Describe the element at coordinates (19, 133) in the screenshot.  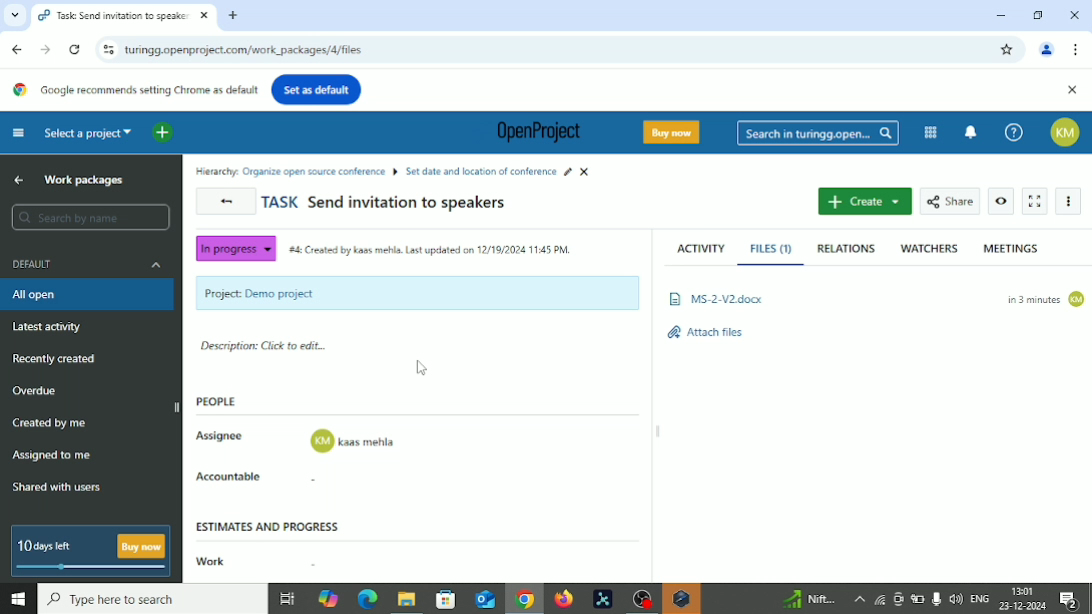
I see `Collapse project menu` at that location.